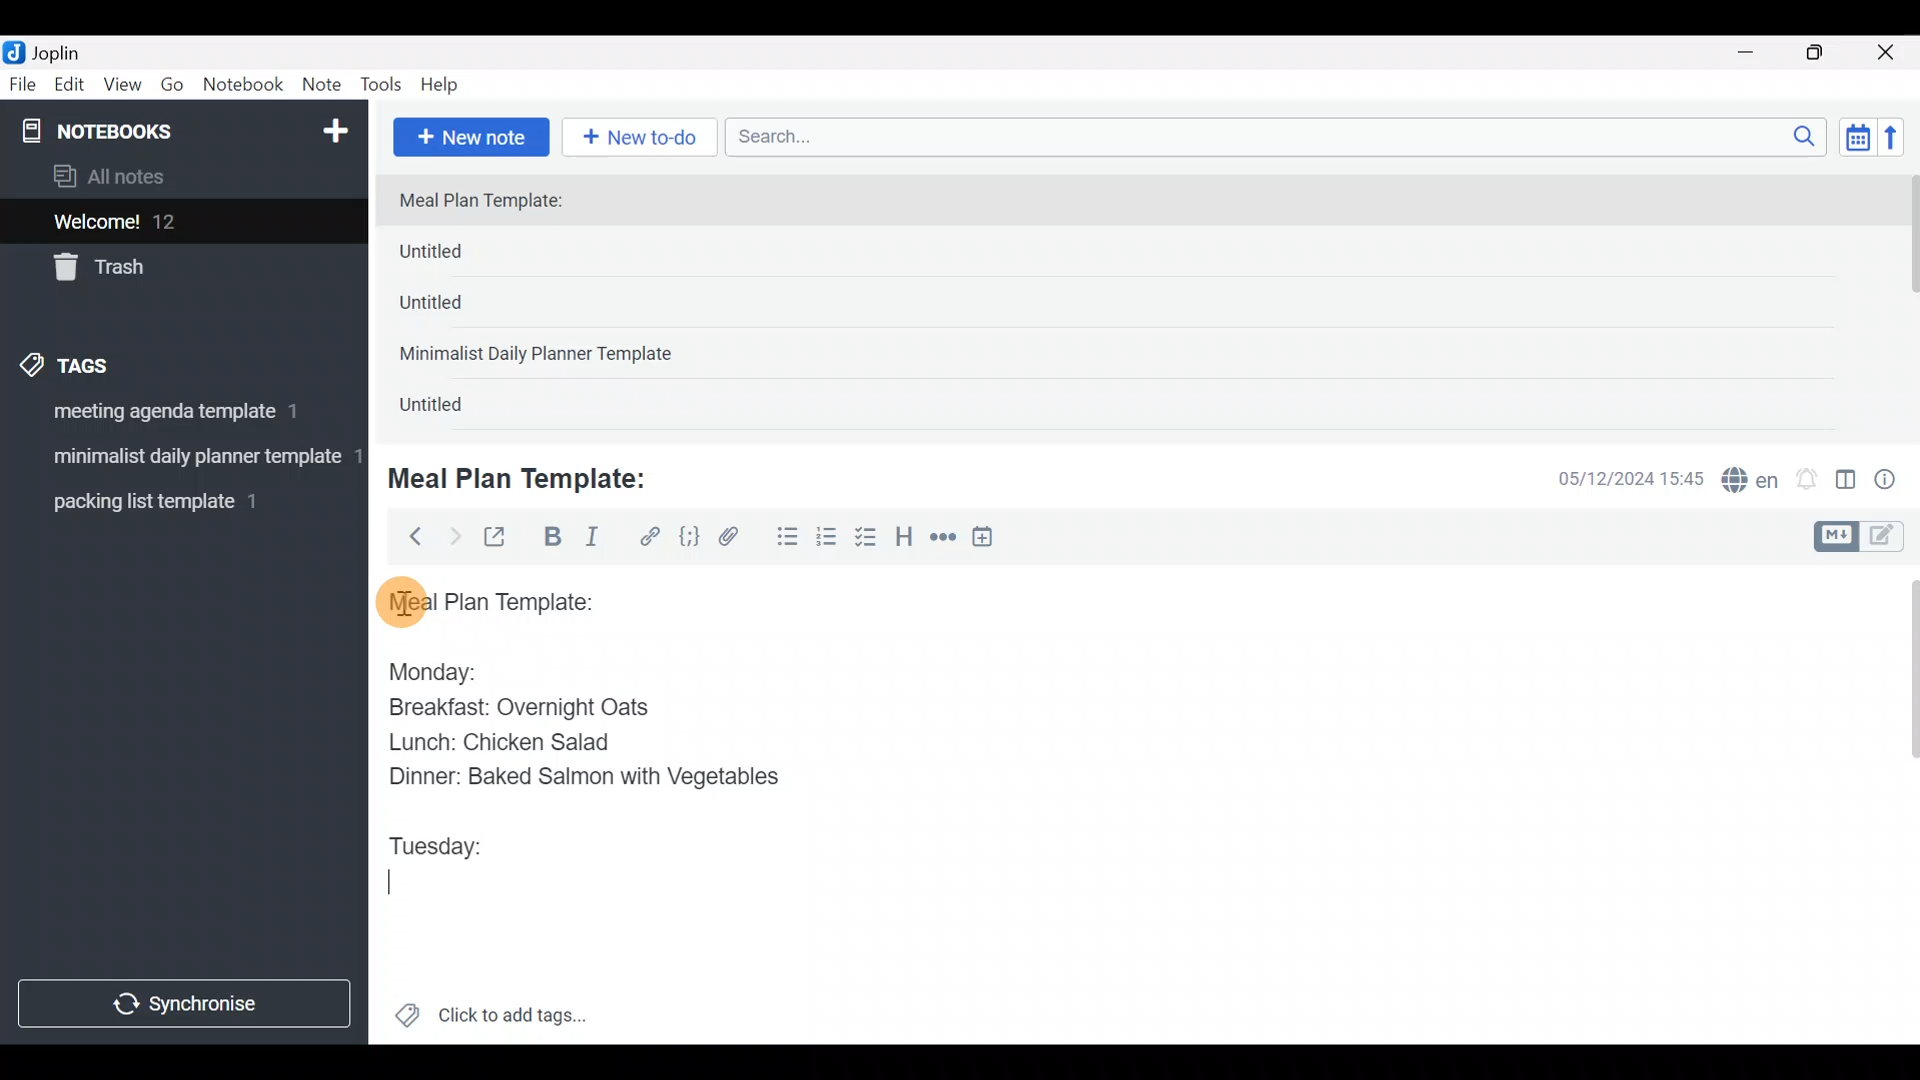 This screenshot has height=1080, width=1920. Describe the element at coordinates (650, 537) in the screenshot. I see `Hyperlink` at that location.